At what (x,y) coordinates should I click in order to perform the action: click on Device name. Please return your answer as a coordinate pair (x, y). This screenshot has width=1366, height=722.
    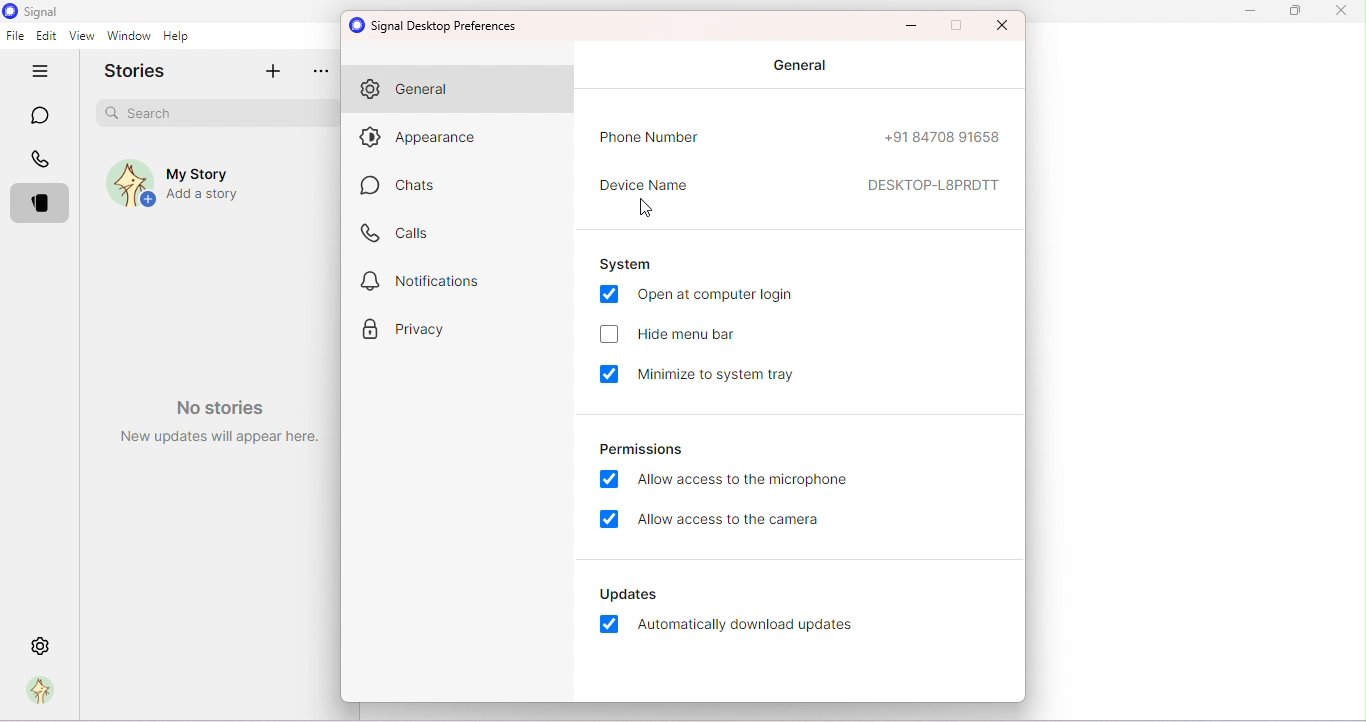
    Looking at the image, I should click on (800, 186).